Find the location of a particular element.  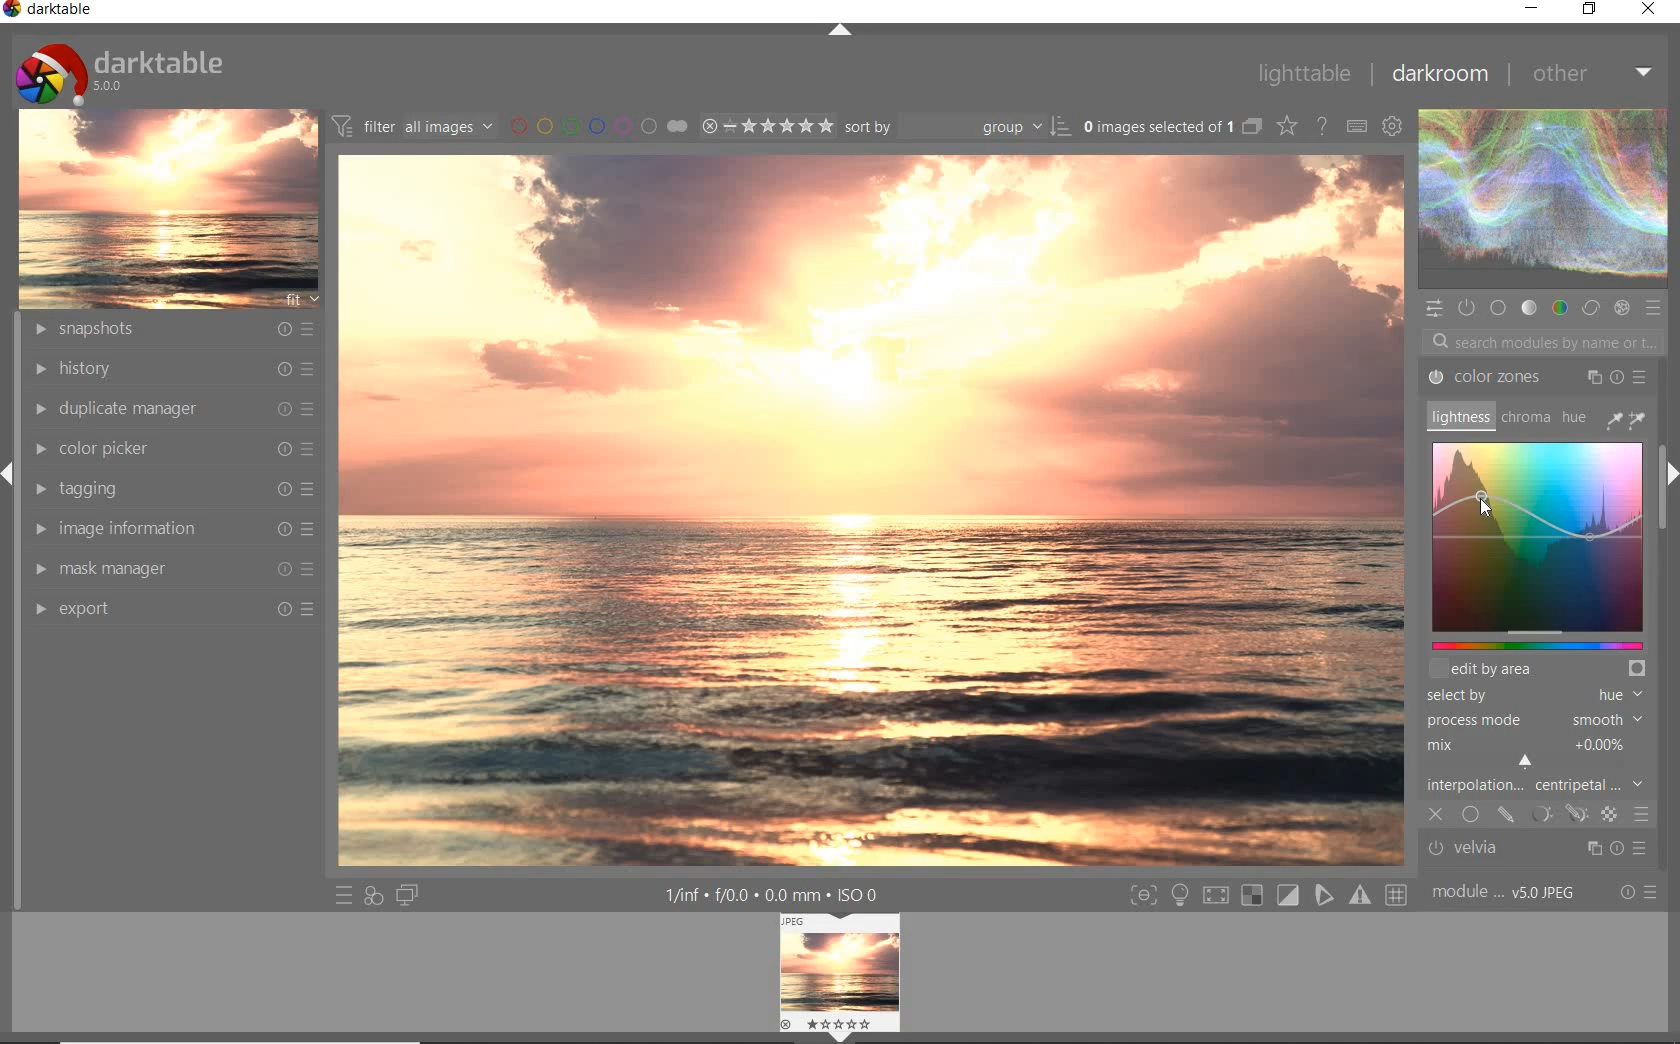

MODULE ORDER is located at coordinates (1506, 893).